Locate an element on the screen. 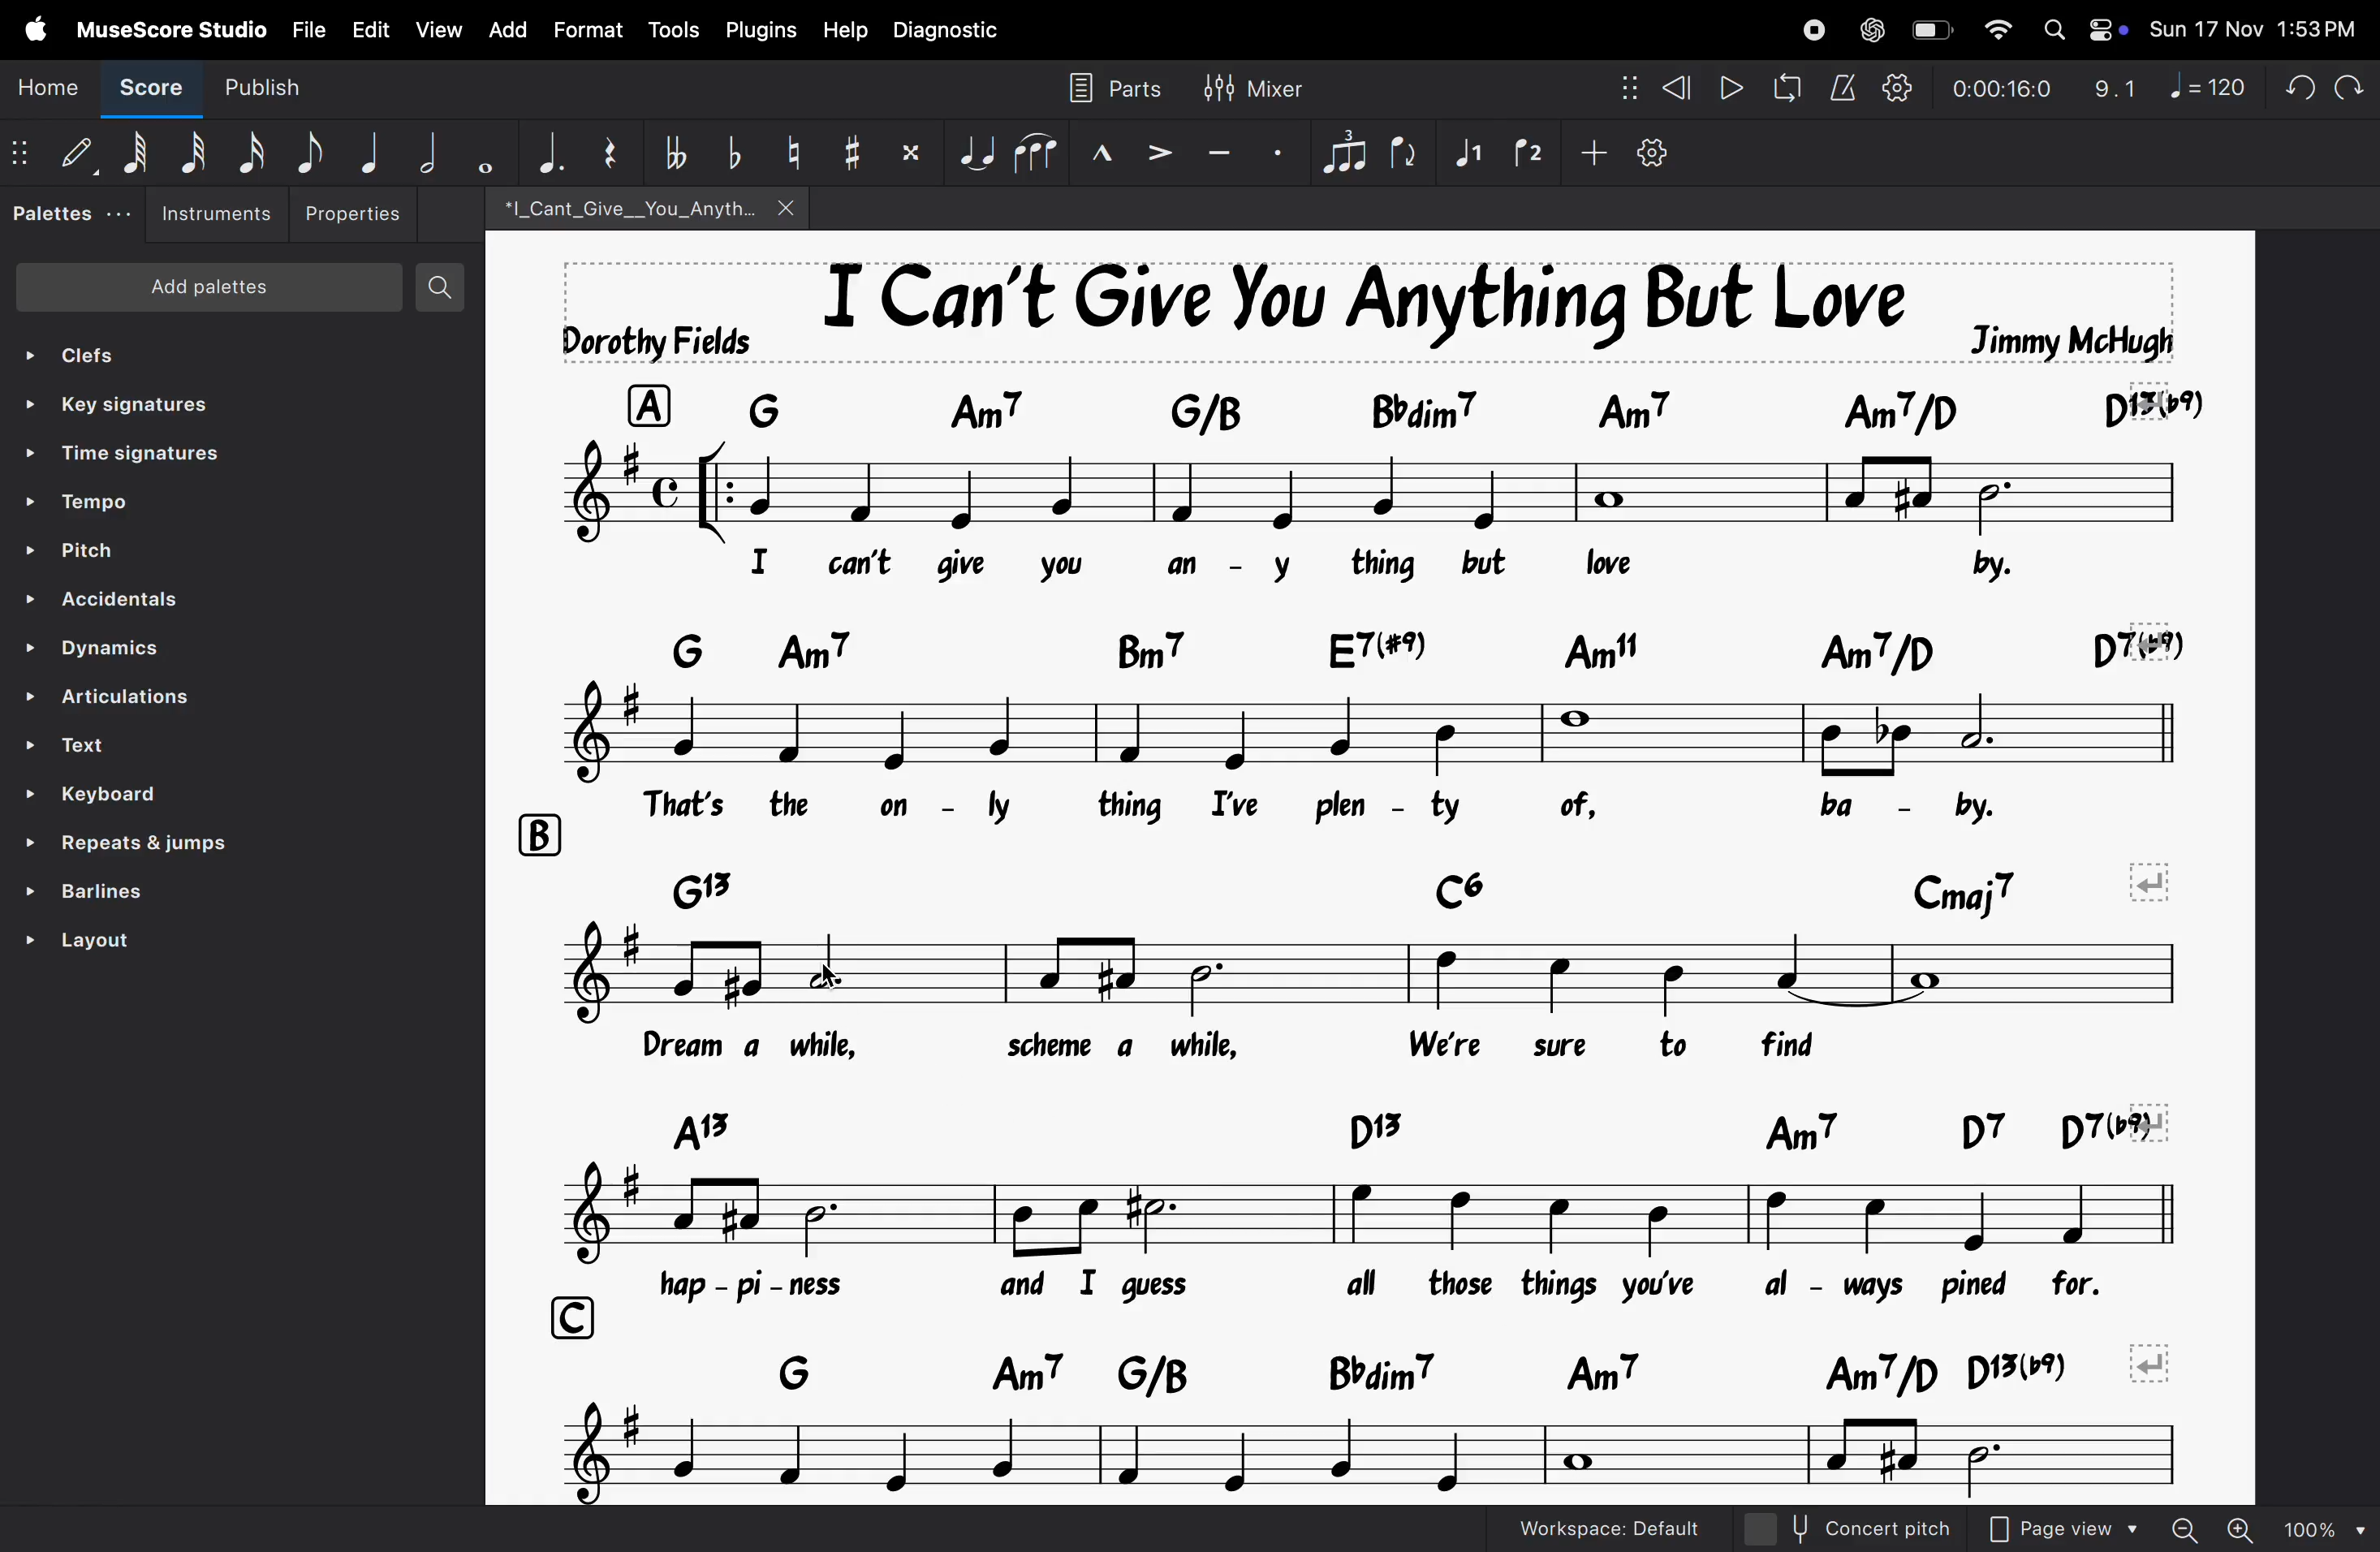 The image size is (2380, 1552). keyboard notes is located at coordinates (1297, 649).